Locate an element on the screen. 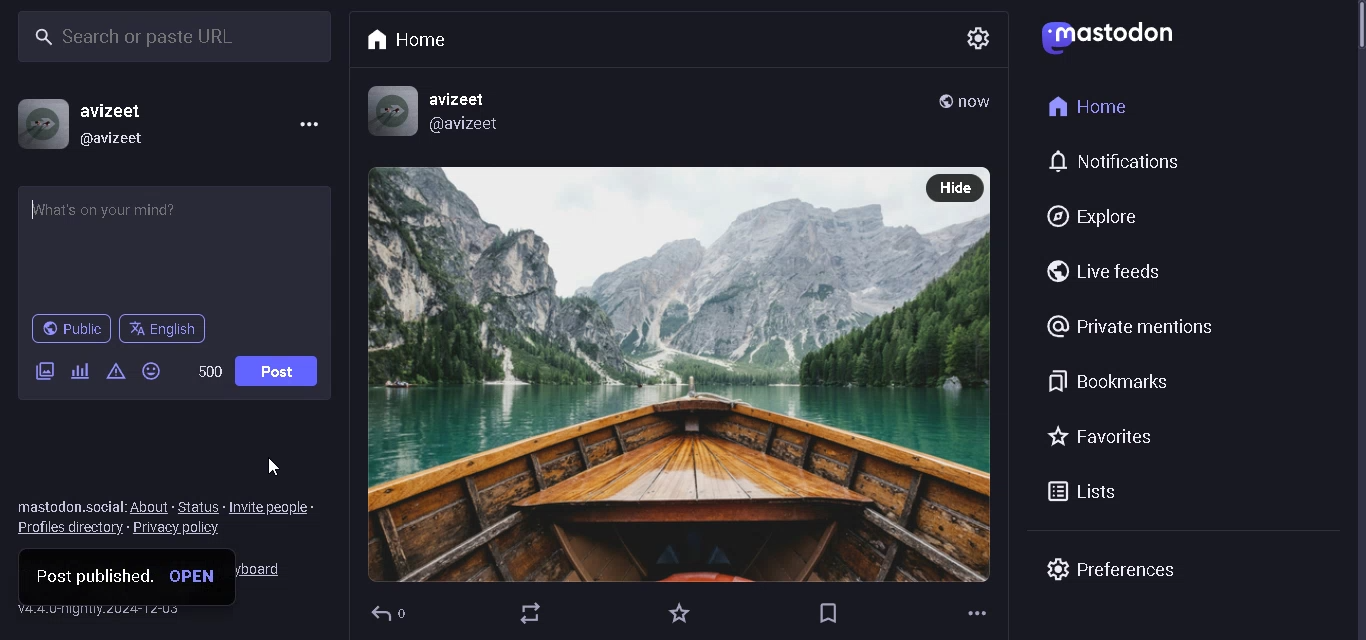 This screenshot has height=640, width=1366. preferences is located at coordinates (1111, 568).